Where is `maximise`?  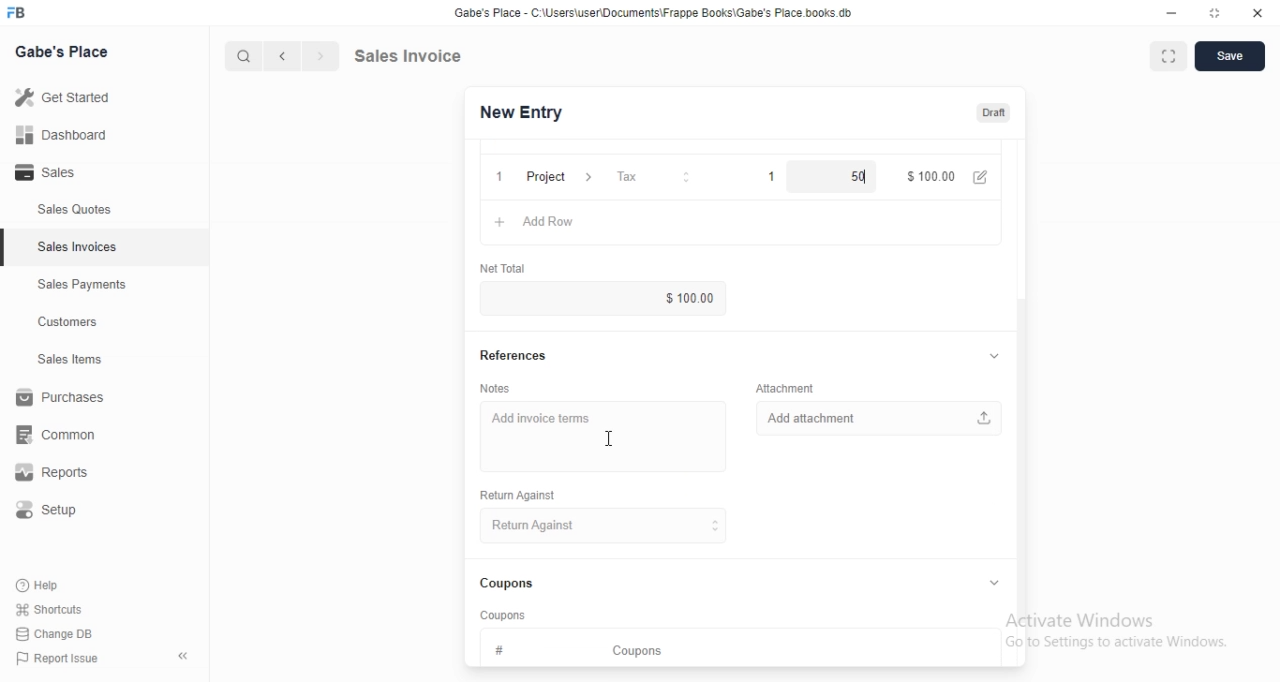
maximise is located at coordinates (1163, 54).